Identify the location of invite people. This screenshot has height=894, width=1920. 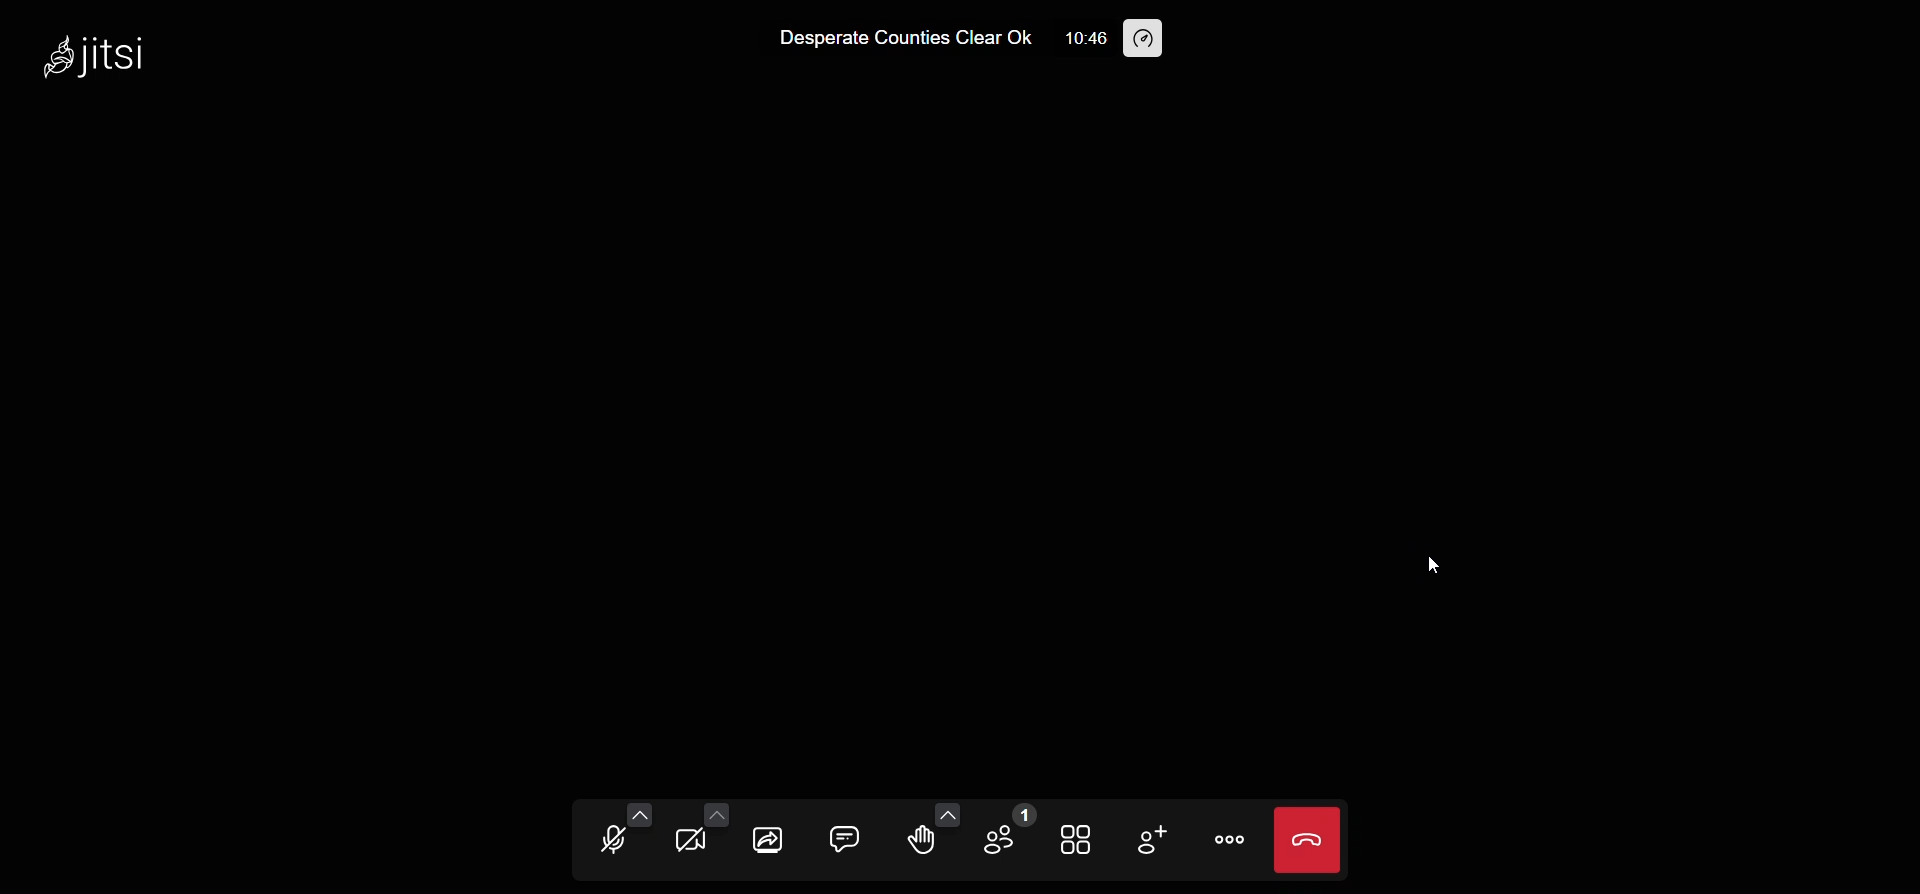
(1150, 841).